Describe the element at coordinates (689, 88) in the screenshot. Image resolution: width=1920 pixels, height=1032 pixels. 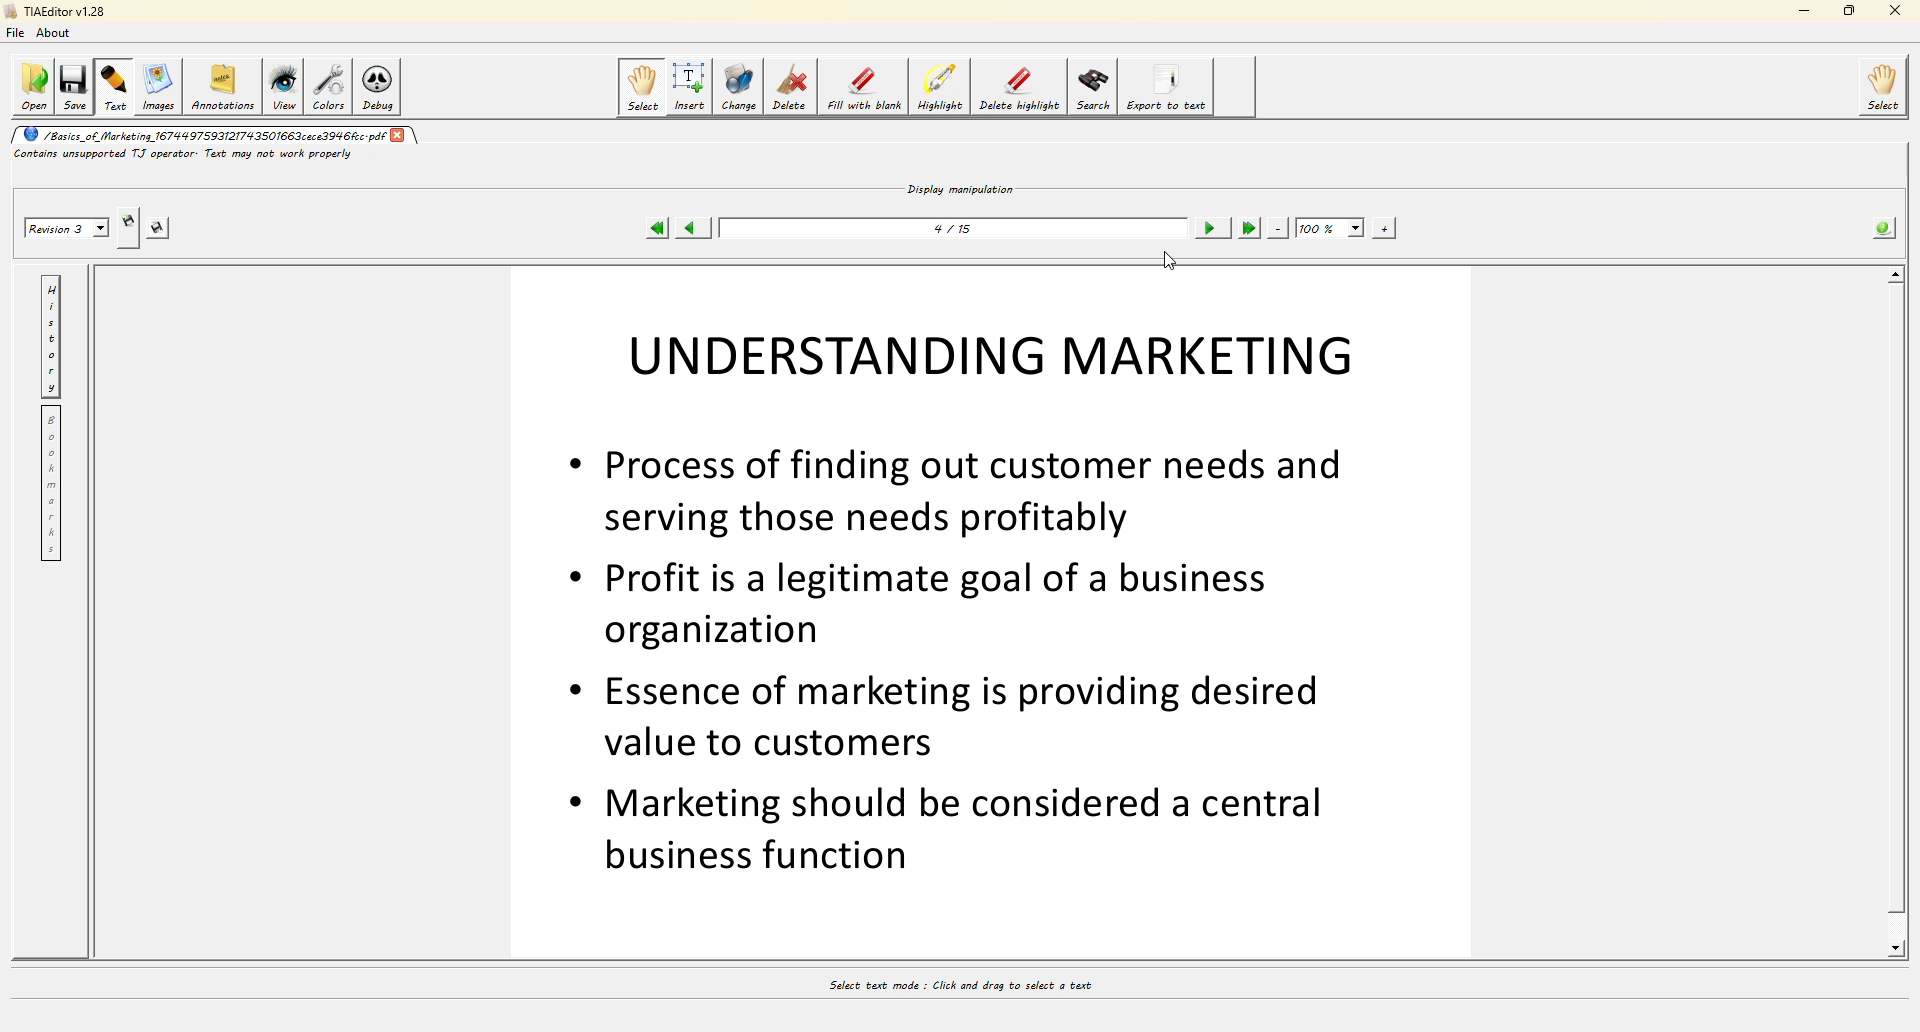
I see `insert` at that location.